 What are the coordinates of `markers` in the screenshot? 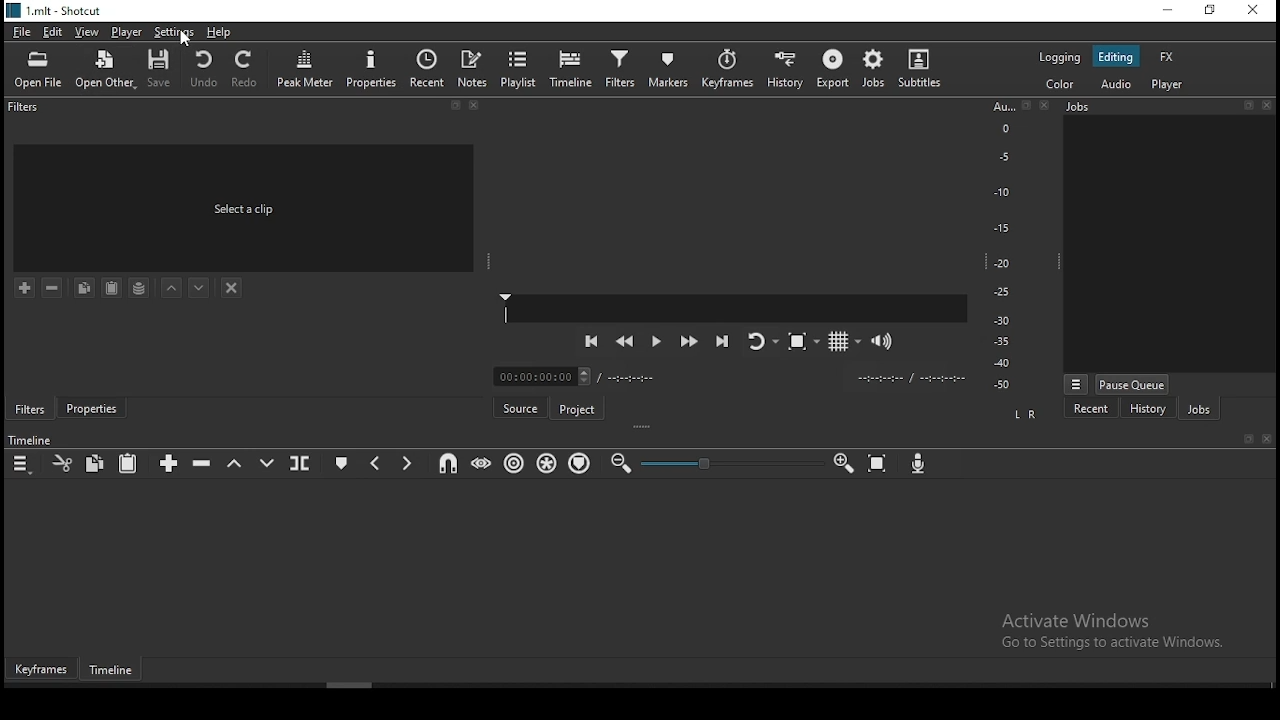 It's located at (671, 69).